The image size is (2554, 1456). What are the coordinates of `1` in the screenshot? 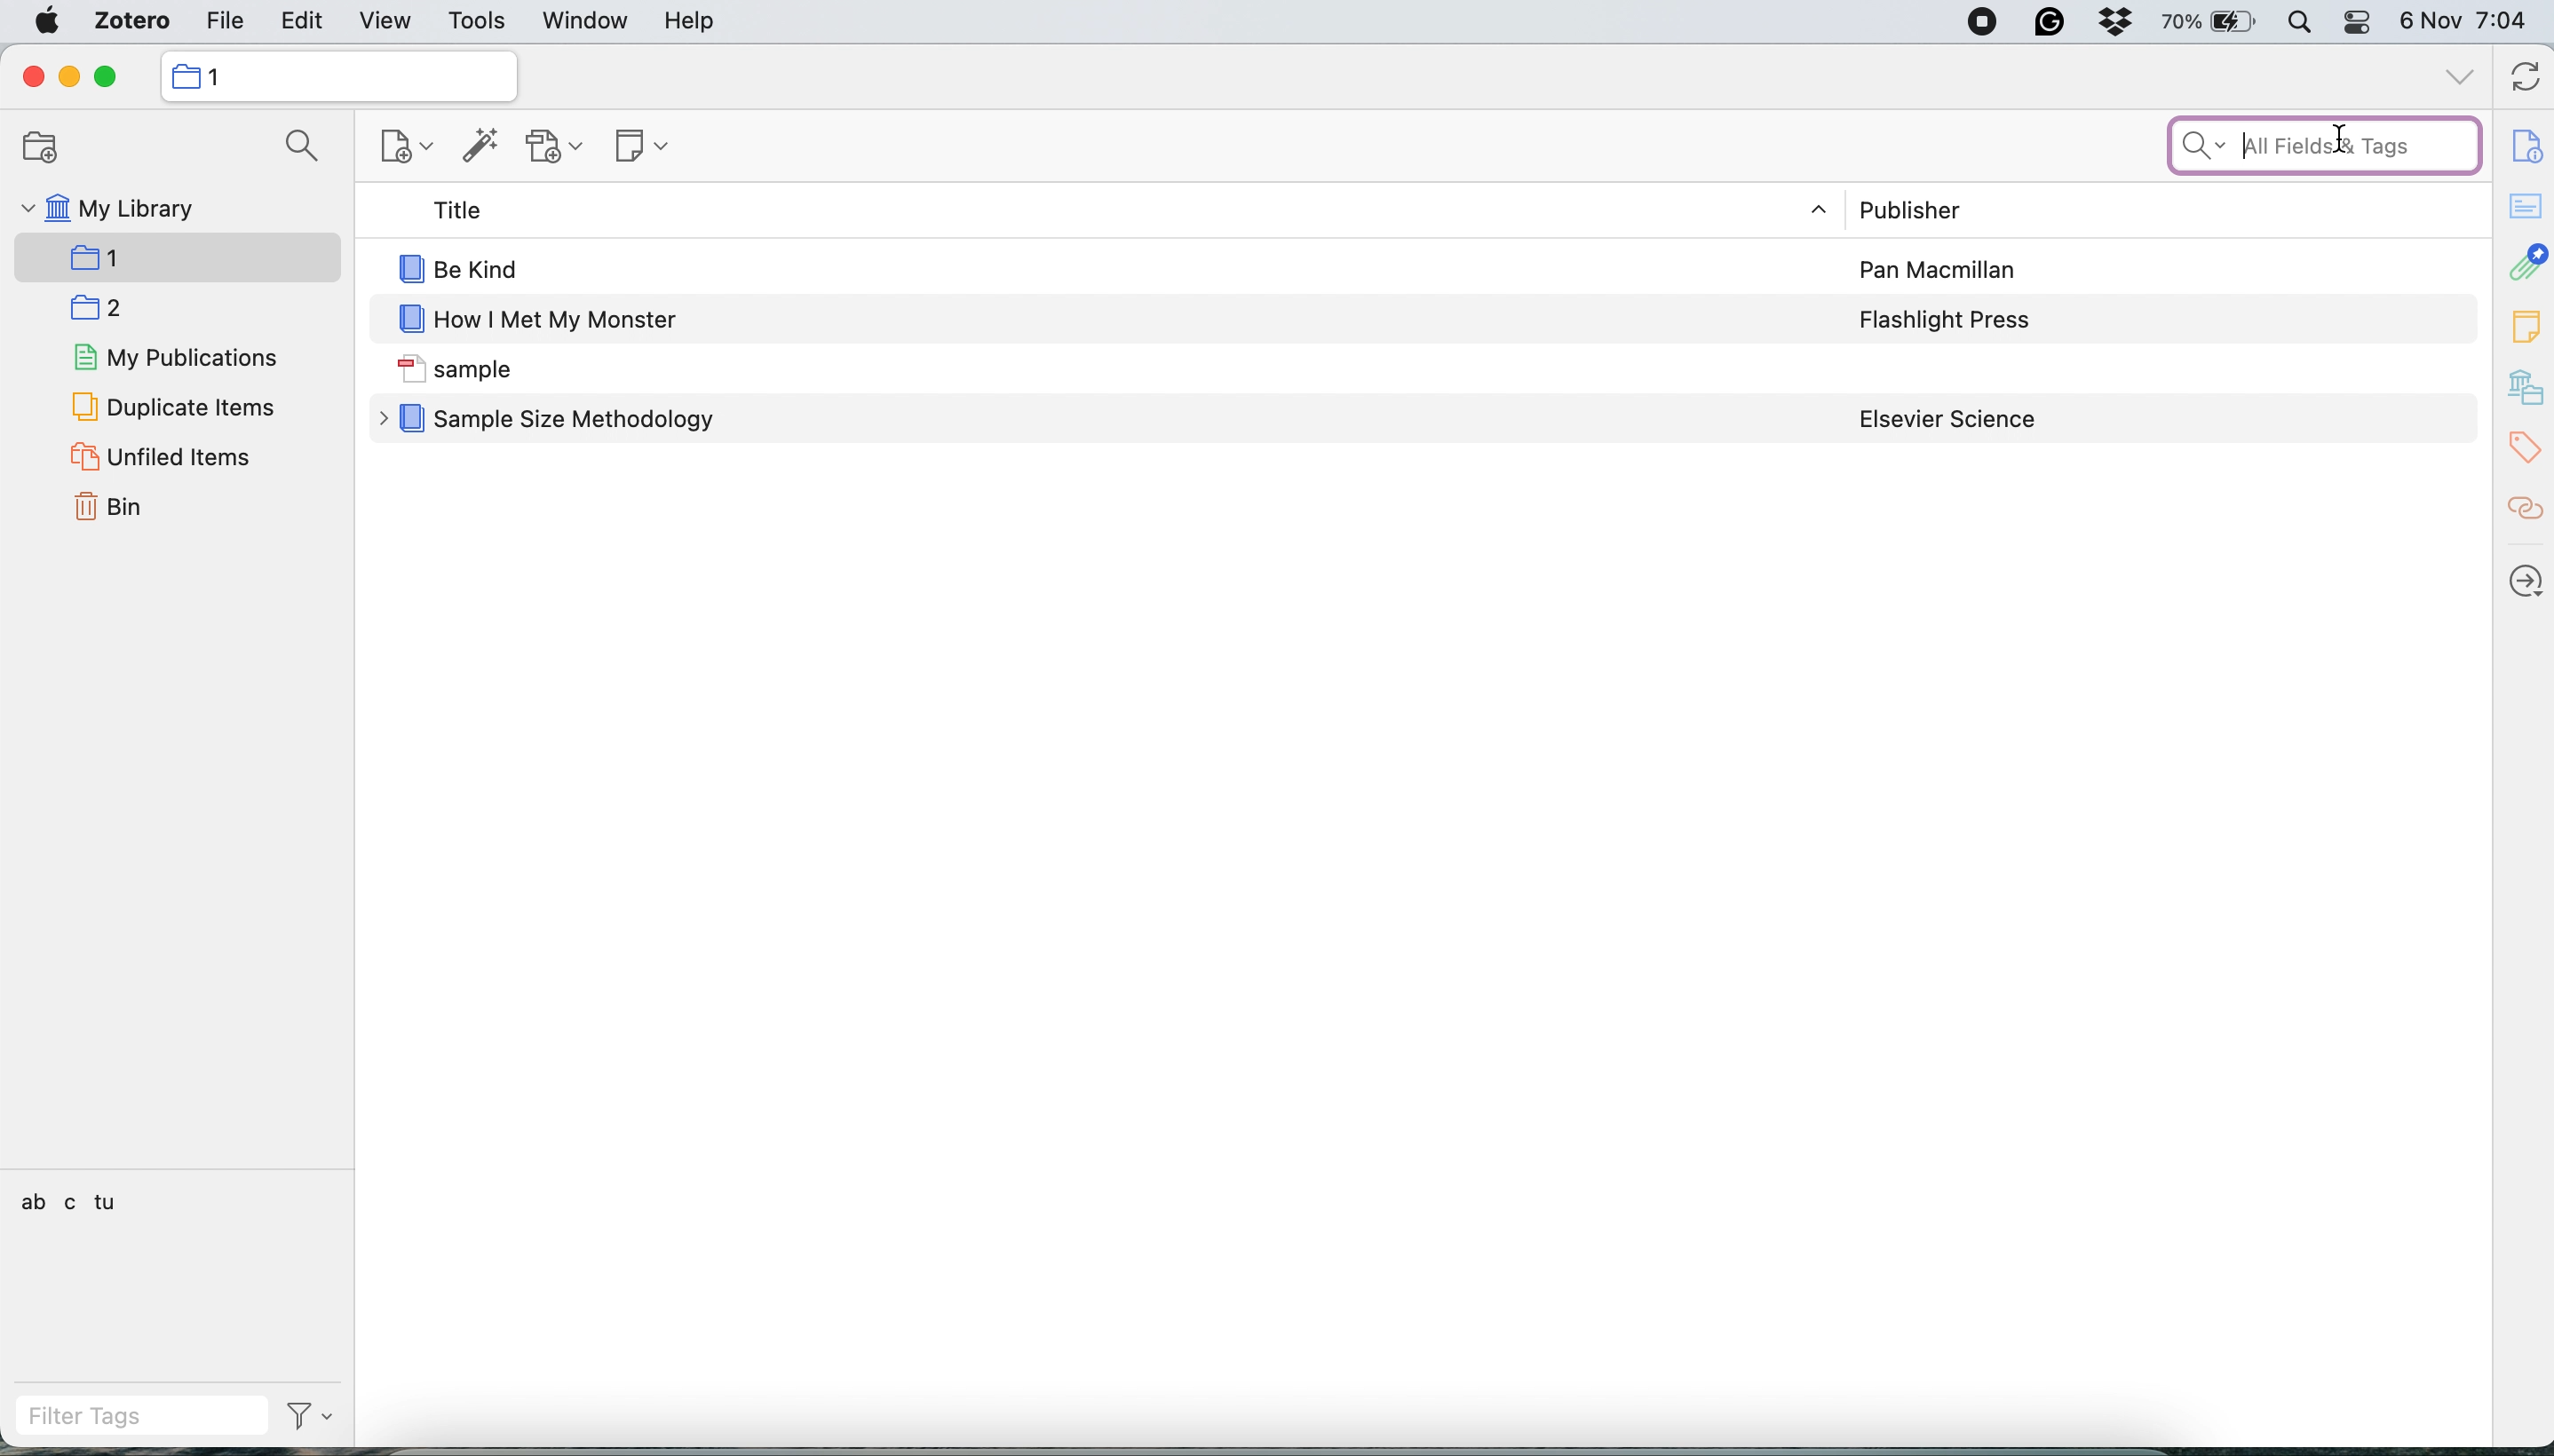 It's located at (222, 78).